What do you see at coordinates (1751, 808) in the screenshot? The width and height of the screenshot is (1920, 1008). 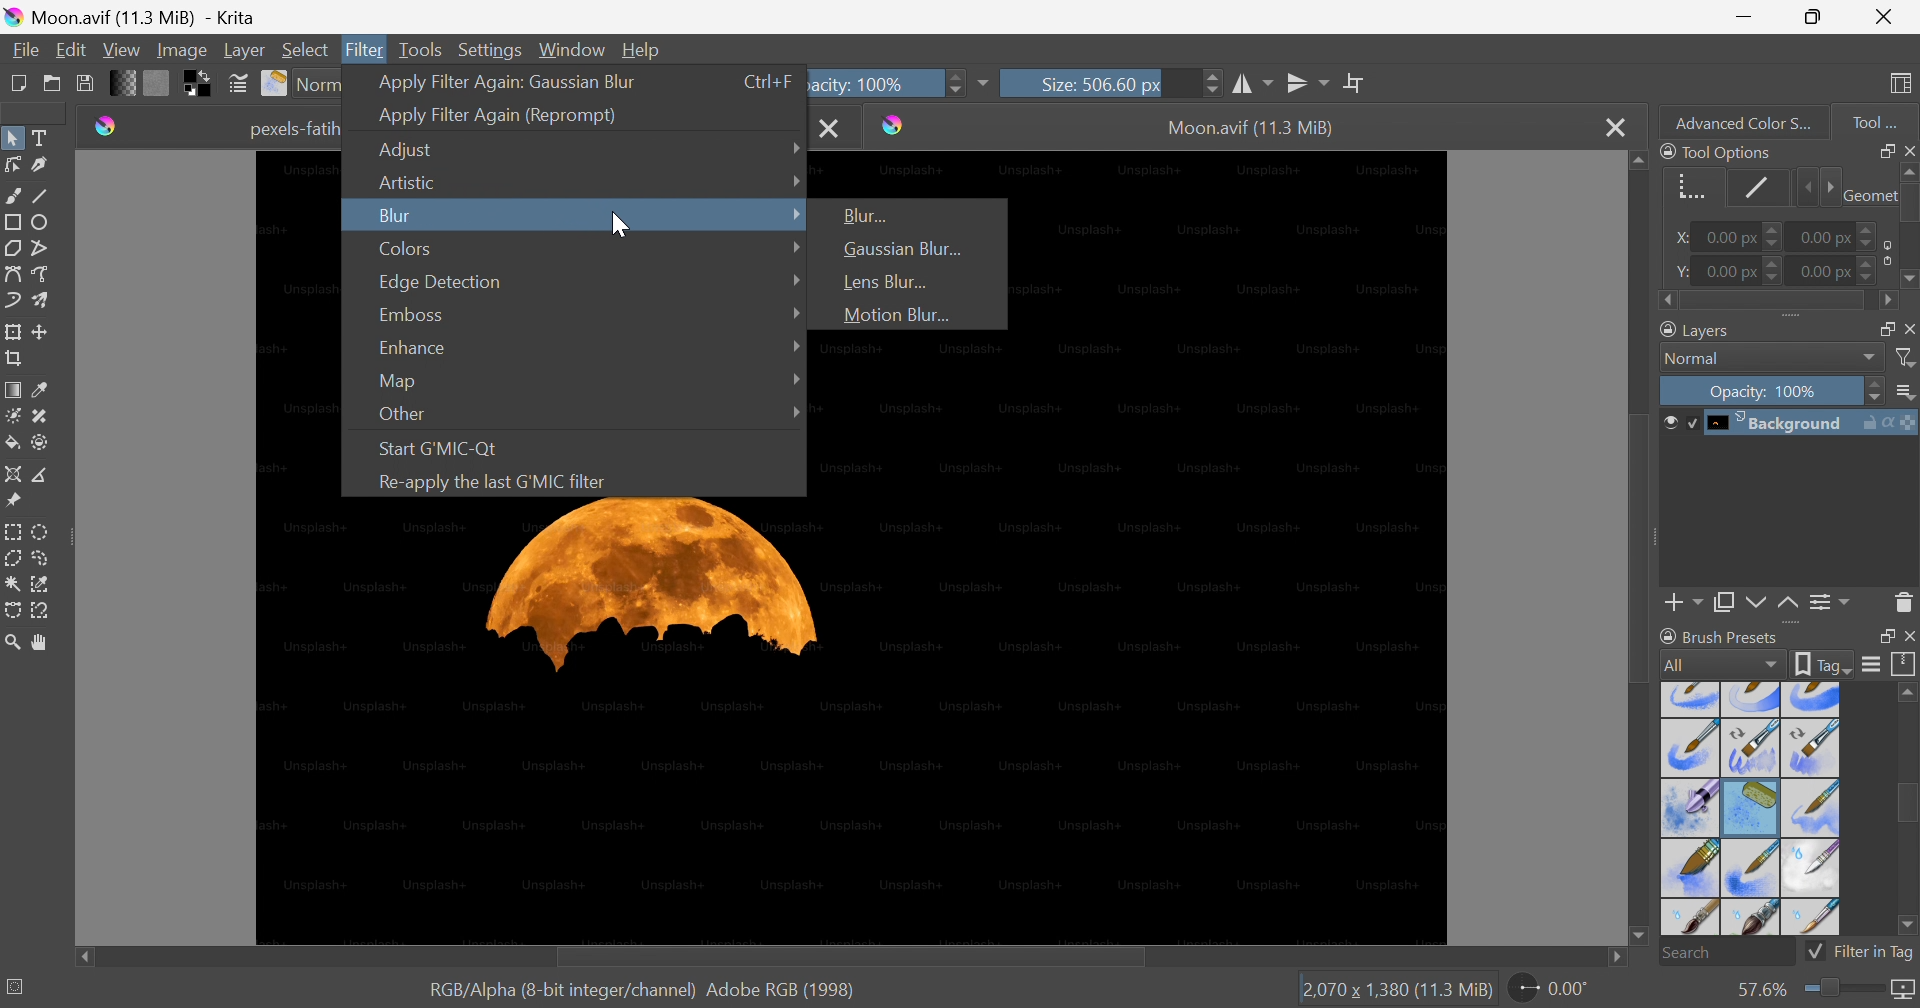 I see `Types of brush` at bounding box center [1751, 808].